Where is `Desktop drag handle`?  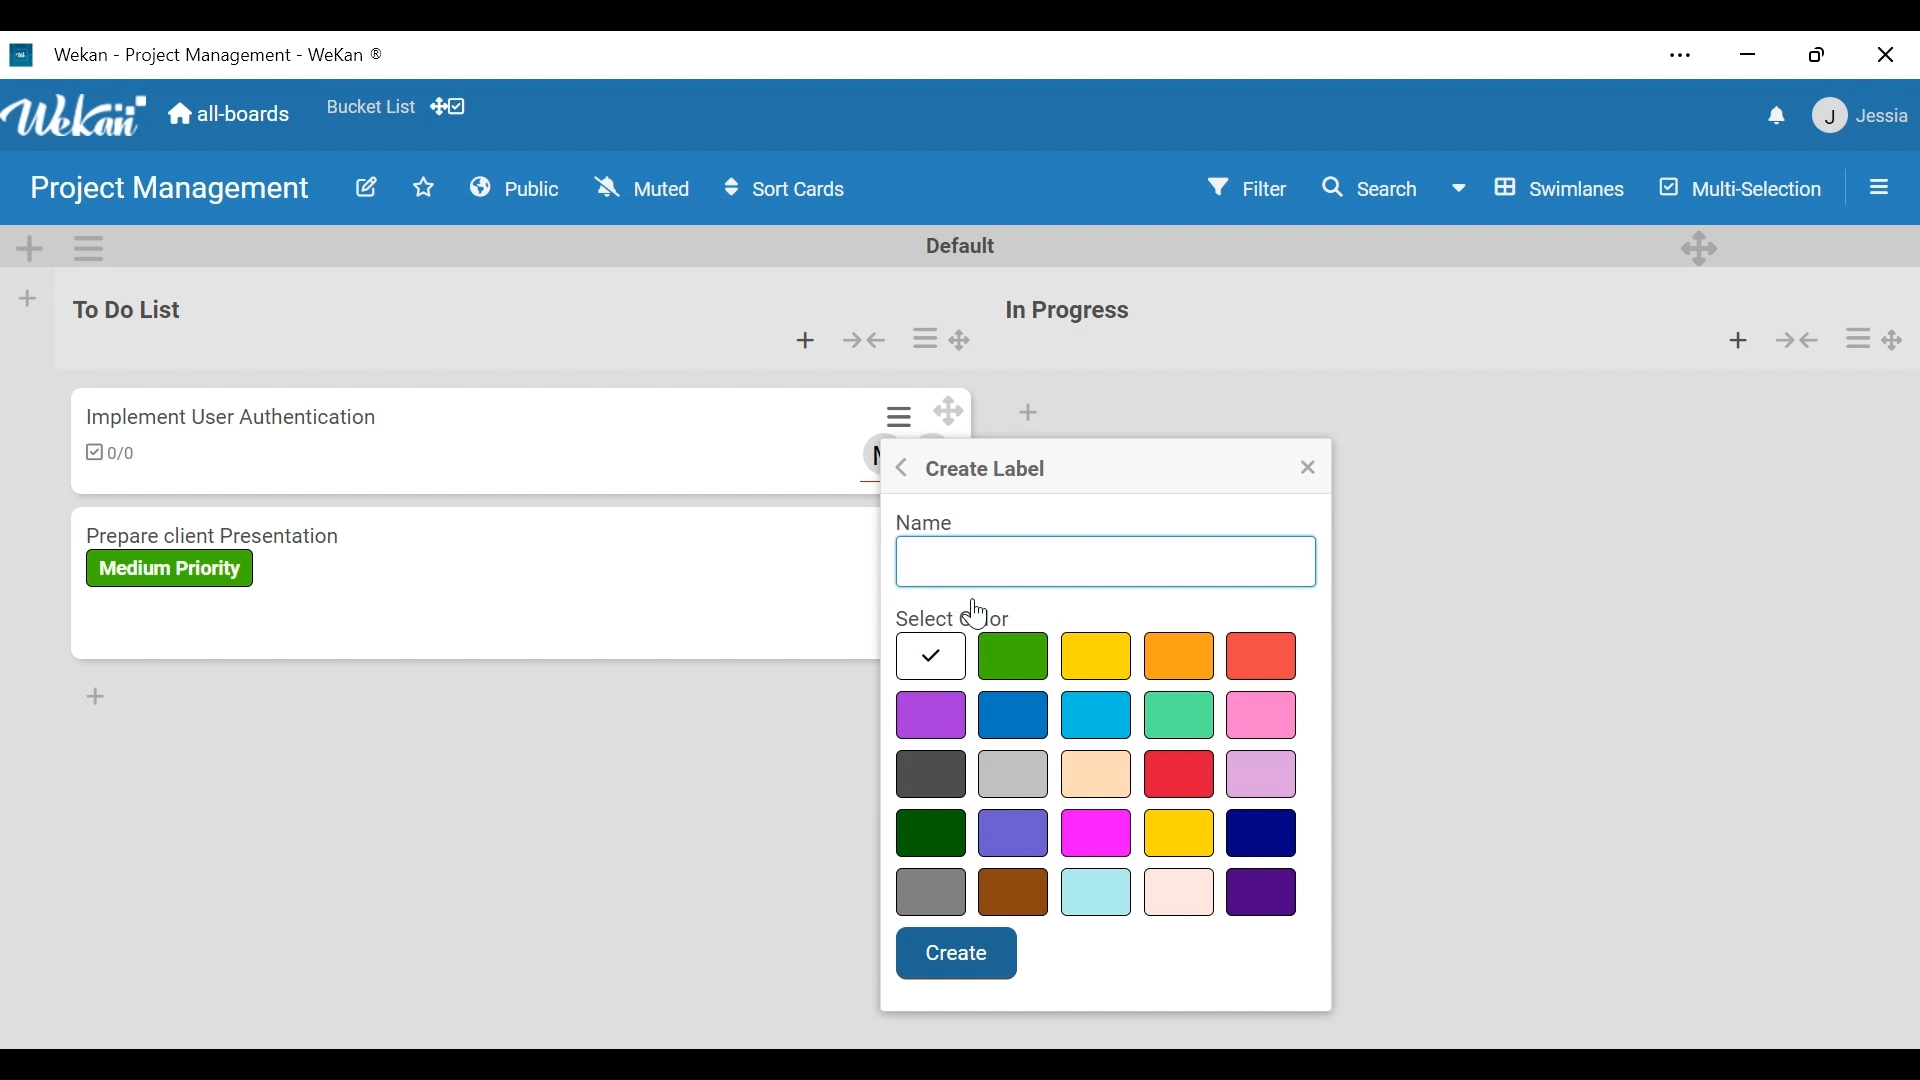
Desktop drag handle is located at coordinates (961, 342).